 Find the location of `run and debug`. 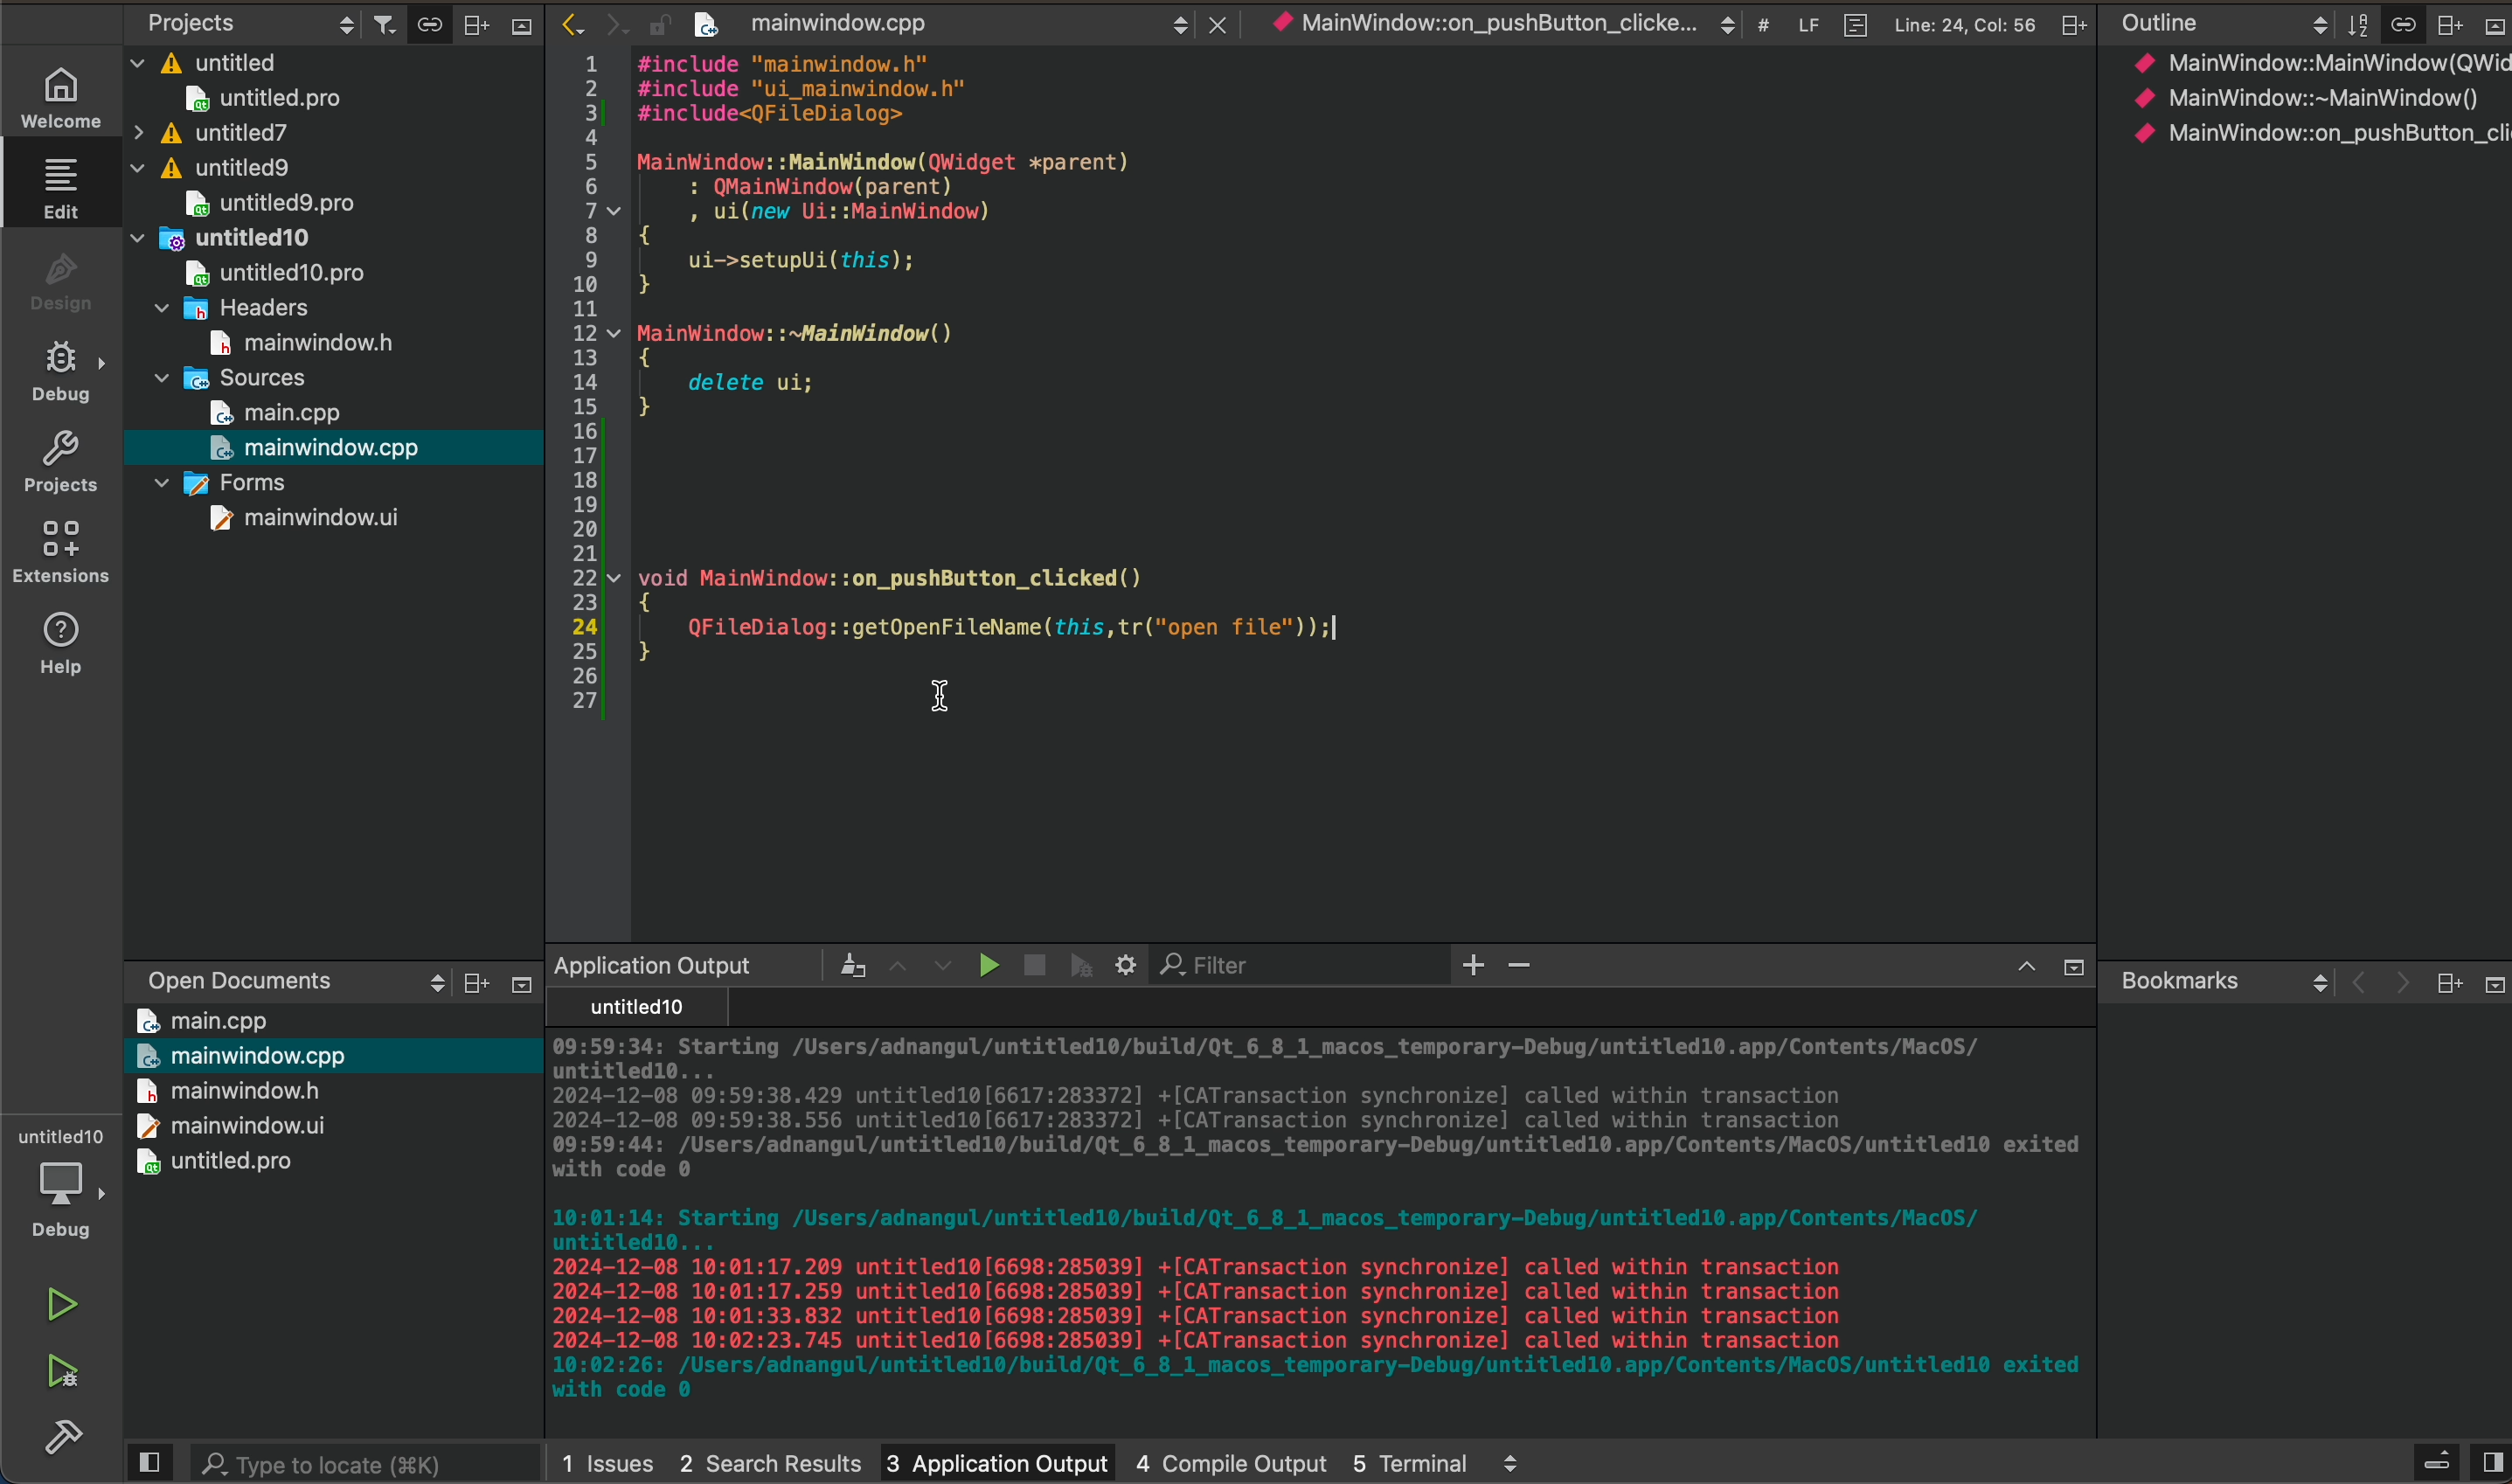

run and debug is located at coordinates (60, 1380).